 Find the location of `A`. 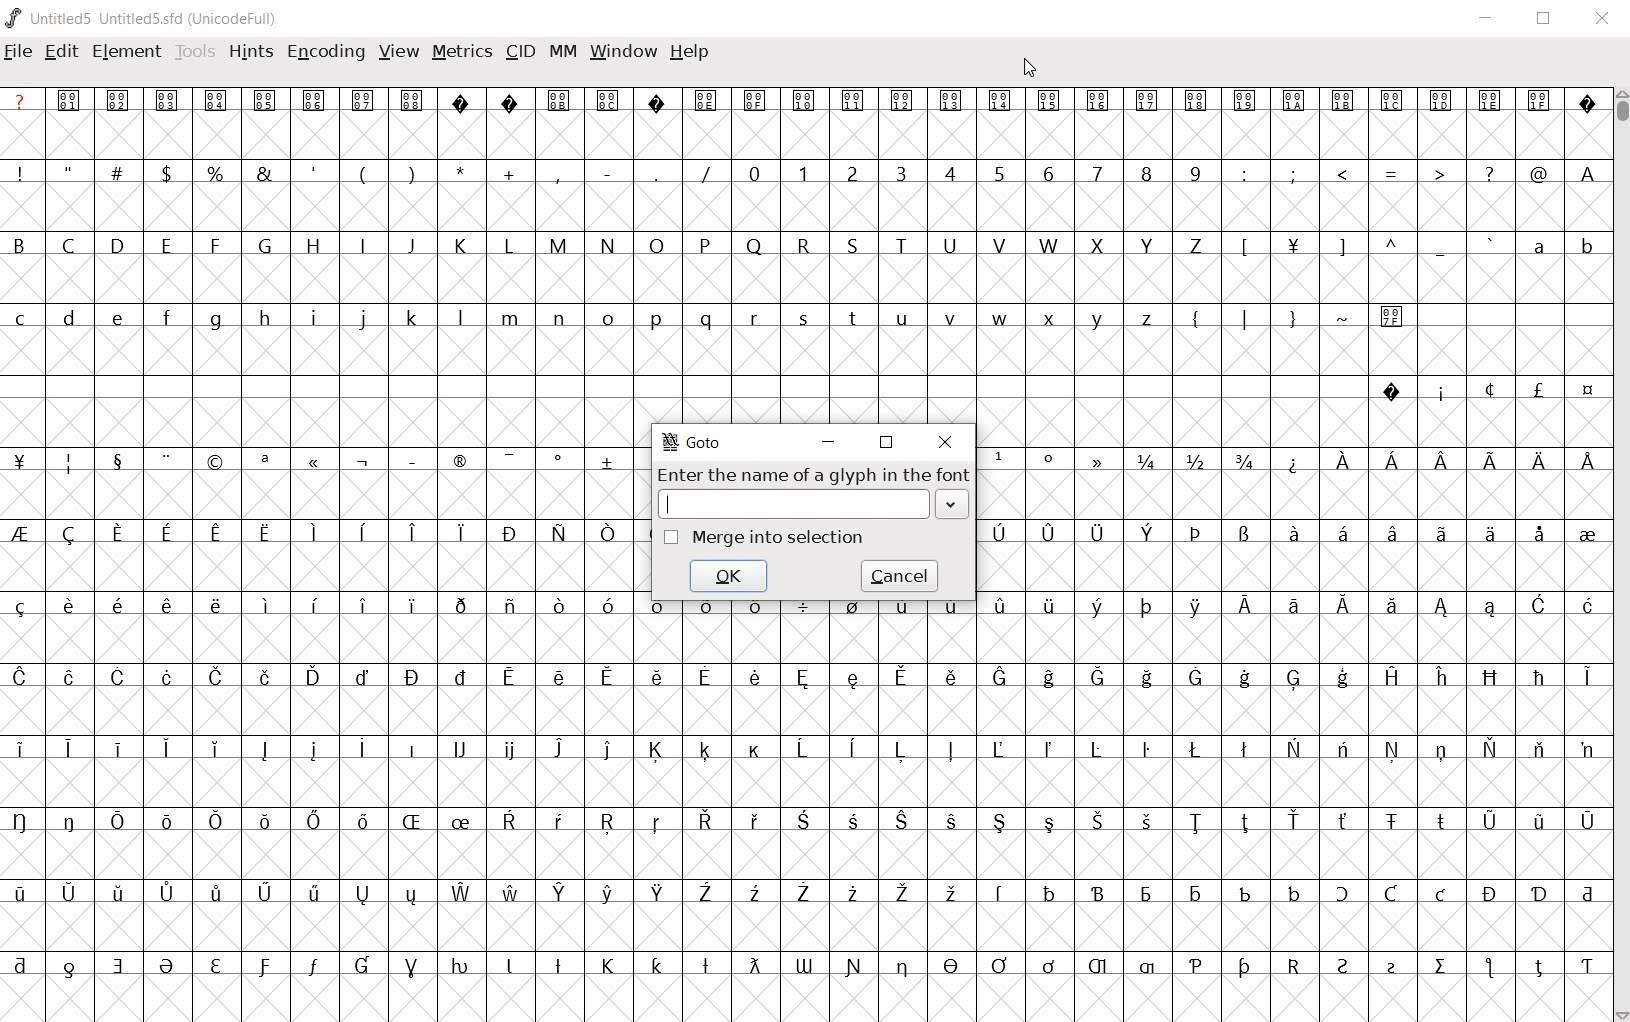

A is located at coordinates (1585, 172).